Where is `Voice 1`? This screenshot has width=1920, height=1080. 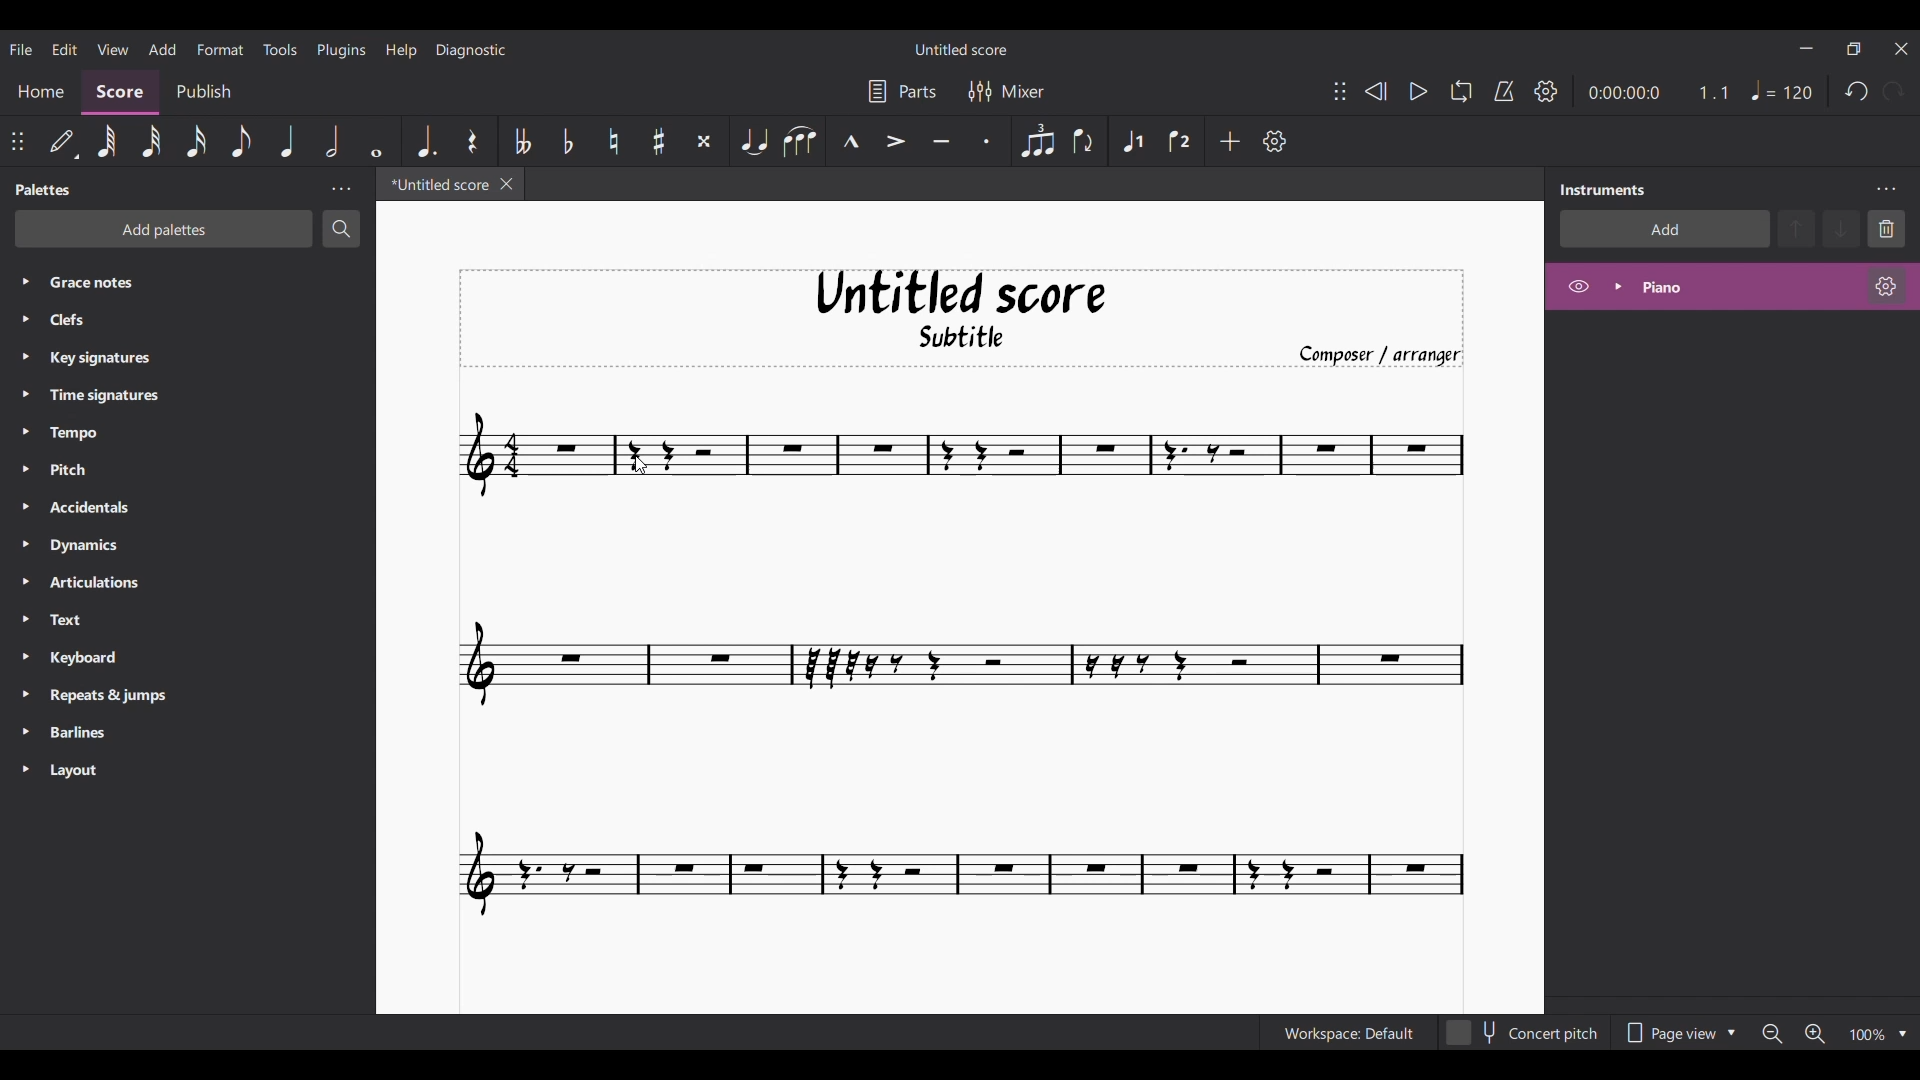
Voice 1 is located at coordinates (1133, 140).